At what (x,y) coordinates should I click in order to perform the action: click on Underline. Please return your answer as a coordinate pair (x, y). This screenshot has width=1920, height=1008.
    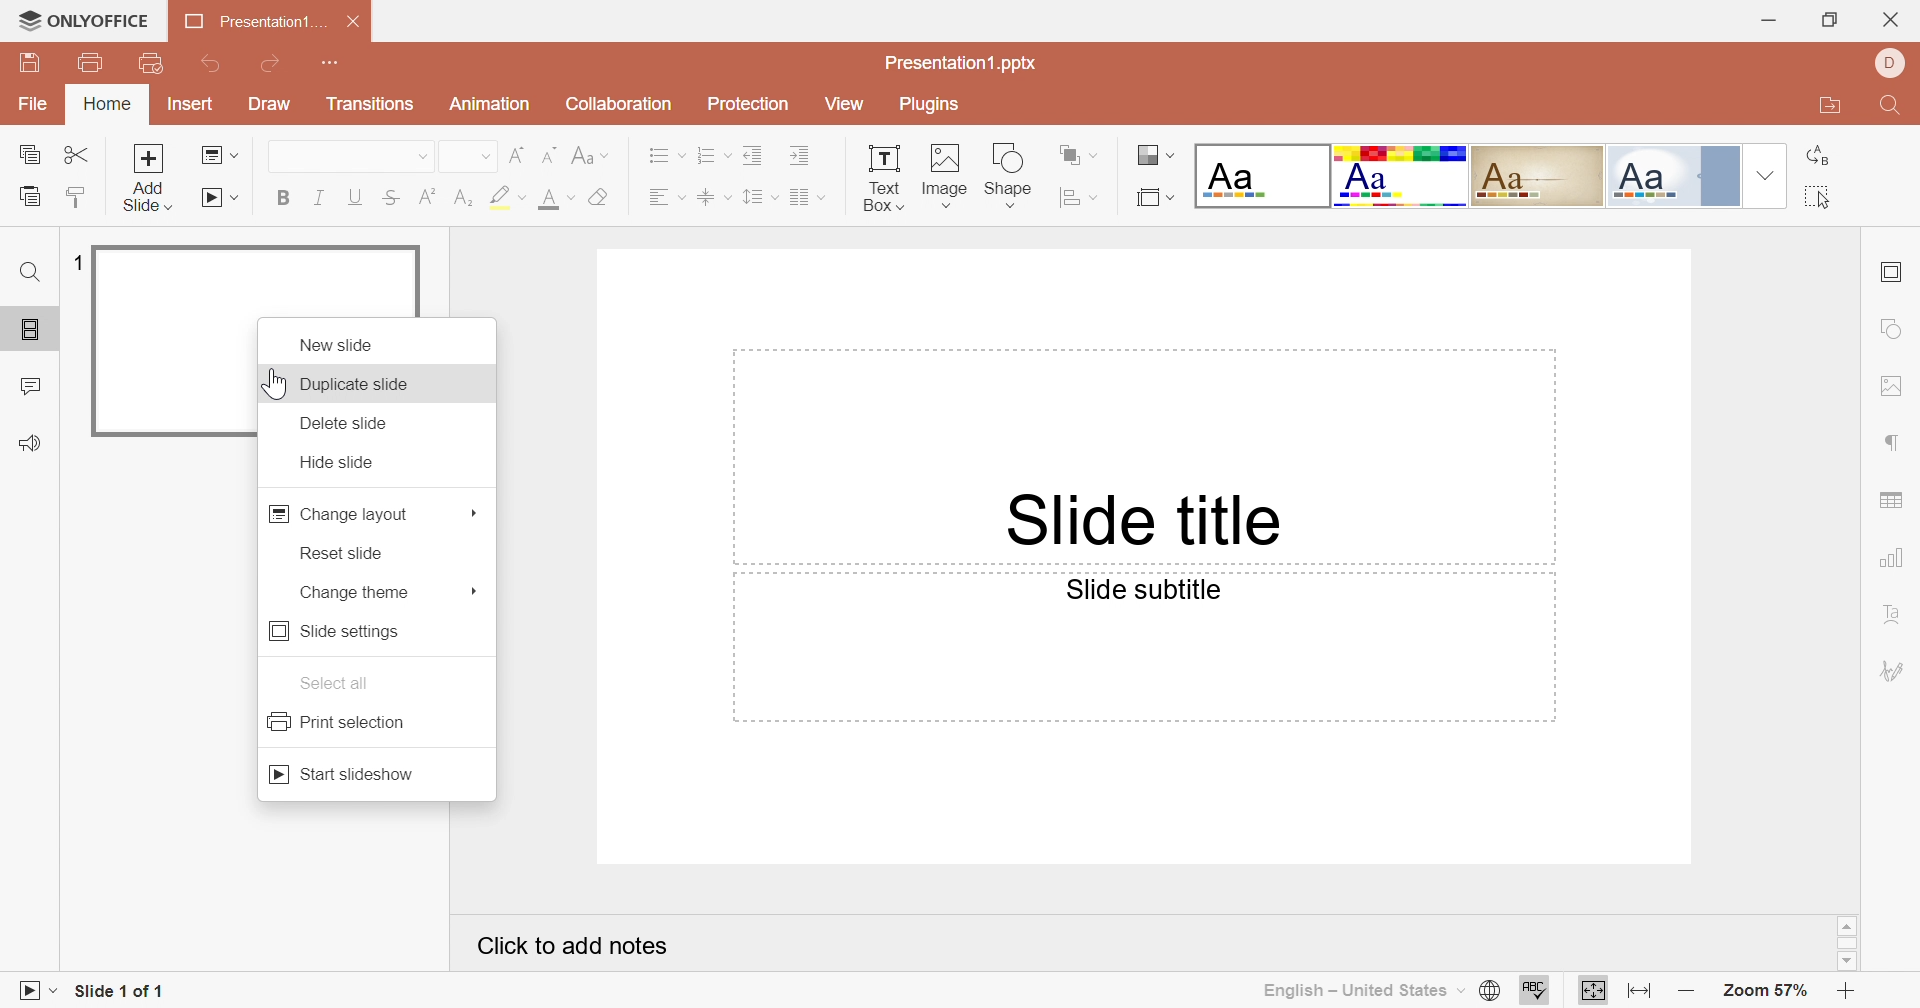
    Looking at the image, I should click on (352, 195).